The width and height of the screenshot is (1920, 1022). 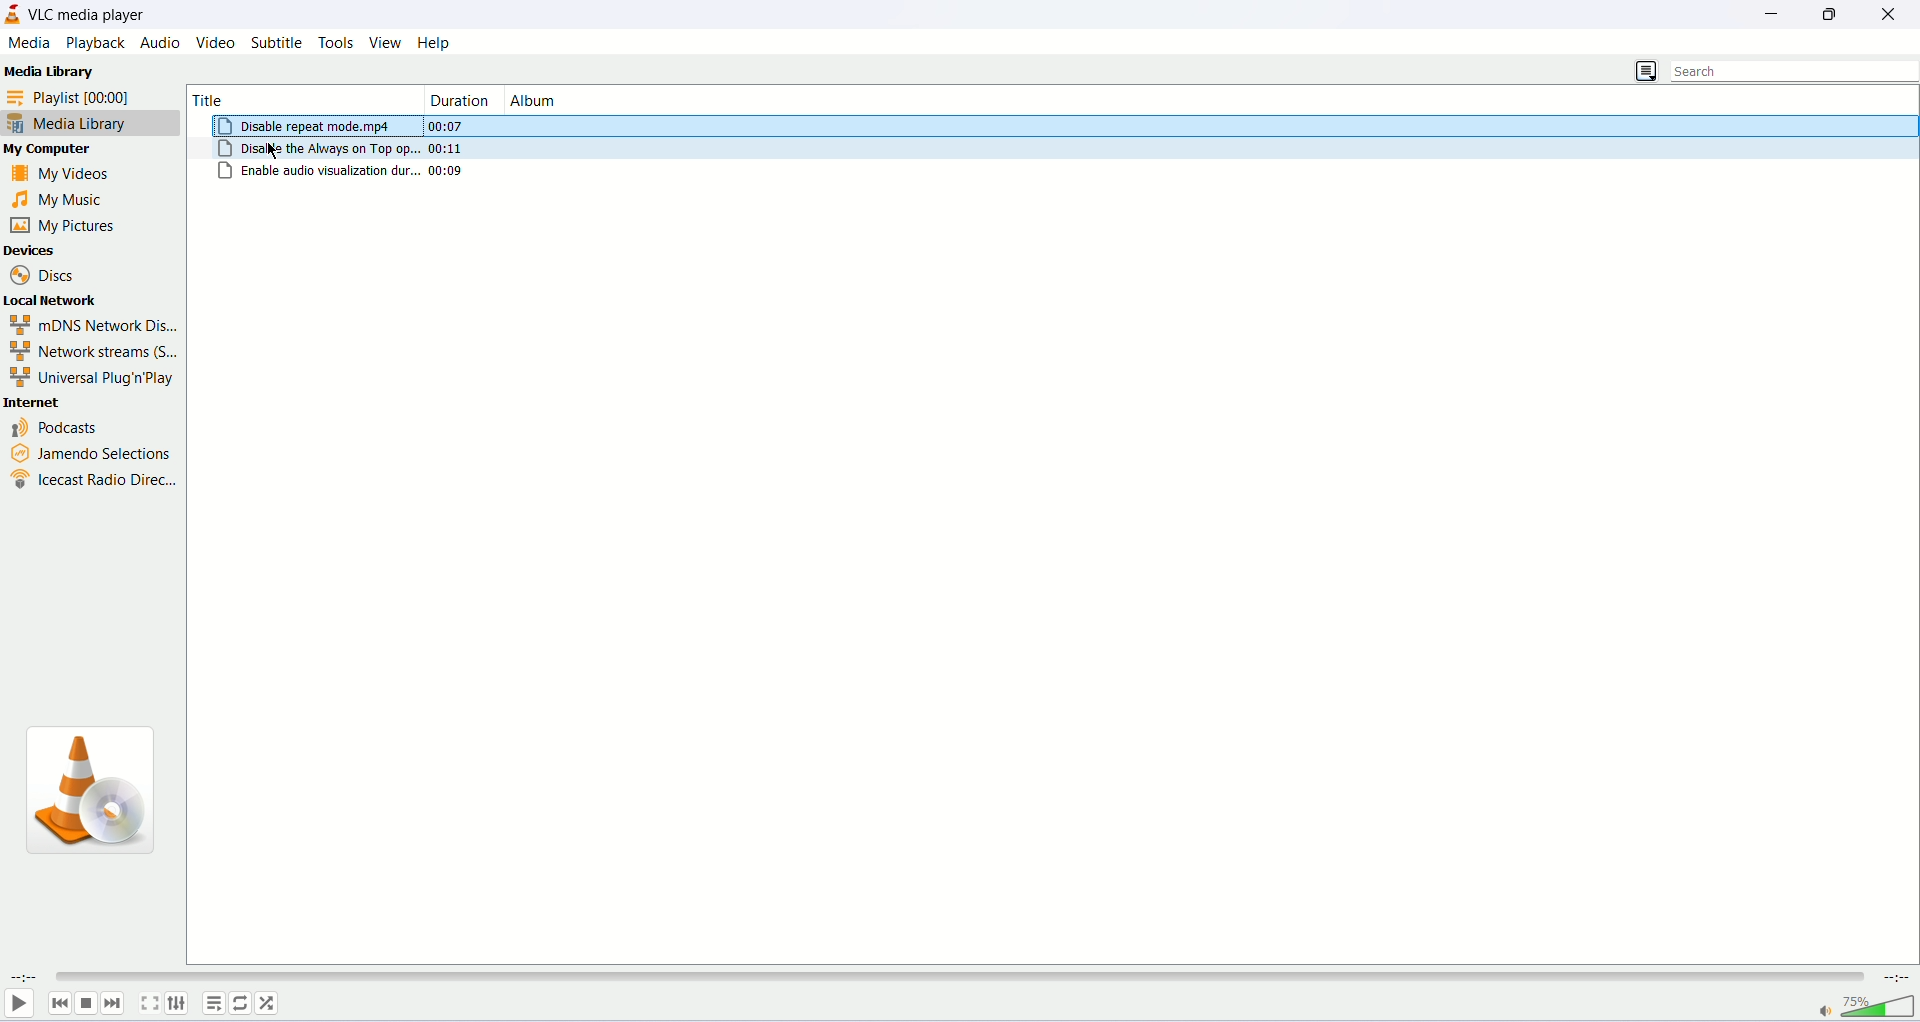 I want to click on change view, so click(x=1645, y=72).